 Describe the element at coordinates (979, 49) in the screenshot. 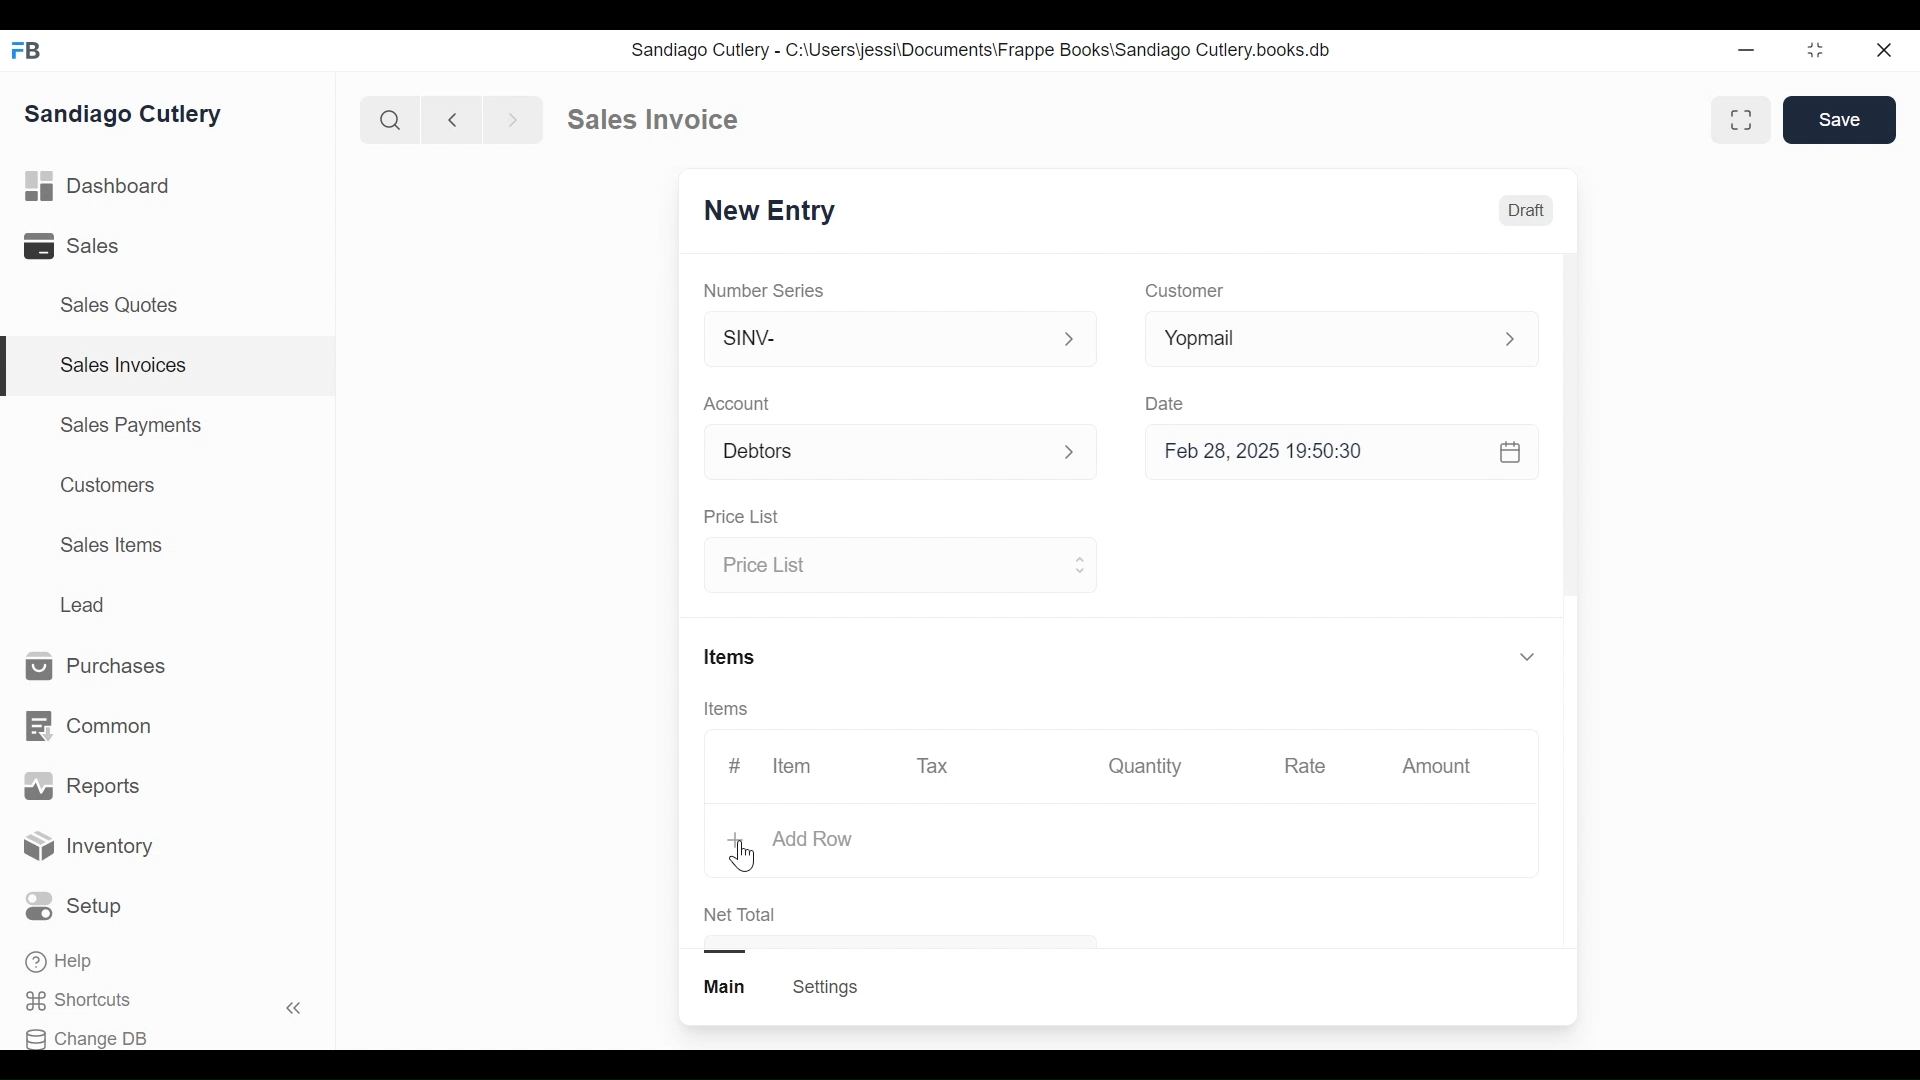

I see `Sandiago Cutlery - C:\Users\jessi\Documents\Frappe Books\Sandiago Cutlery.books.db` at that location.